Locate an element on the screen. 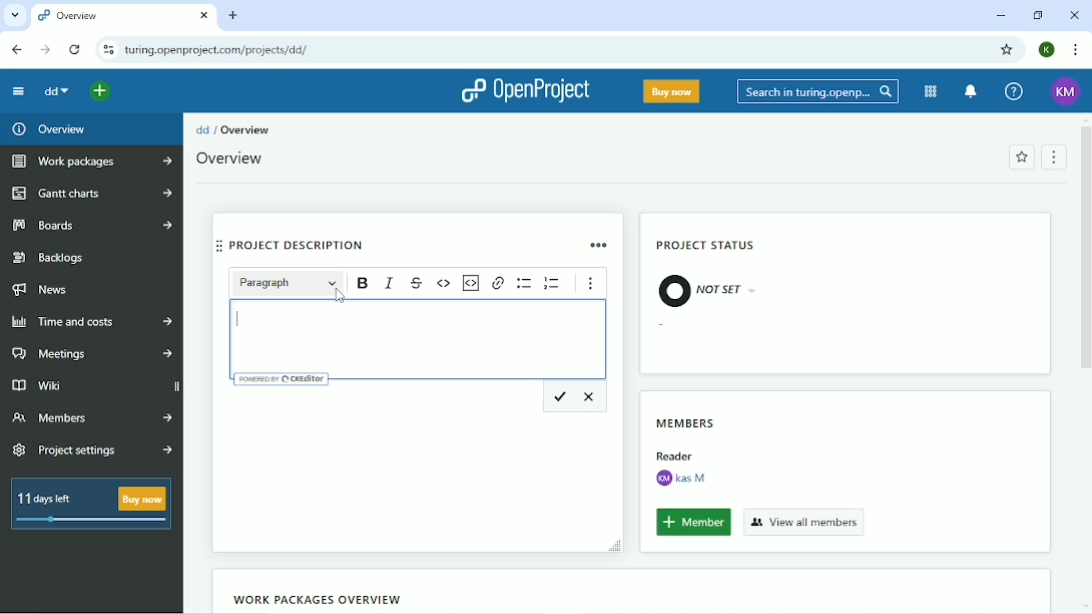 The image size is (1092, 614). More options is located at coordinates (601, 244).